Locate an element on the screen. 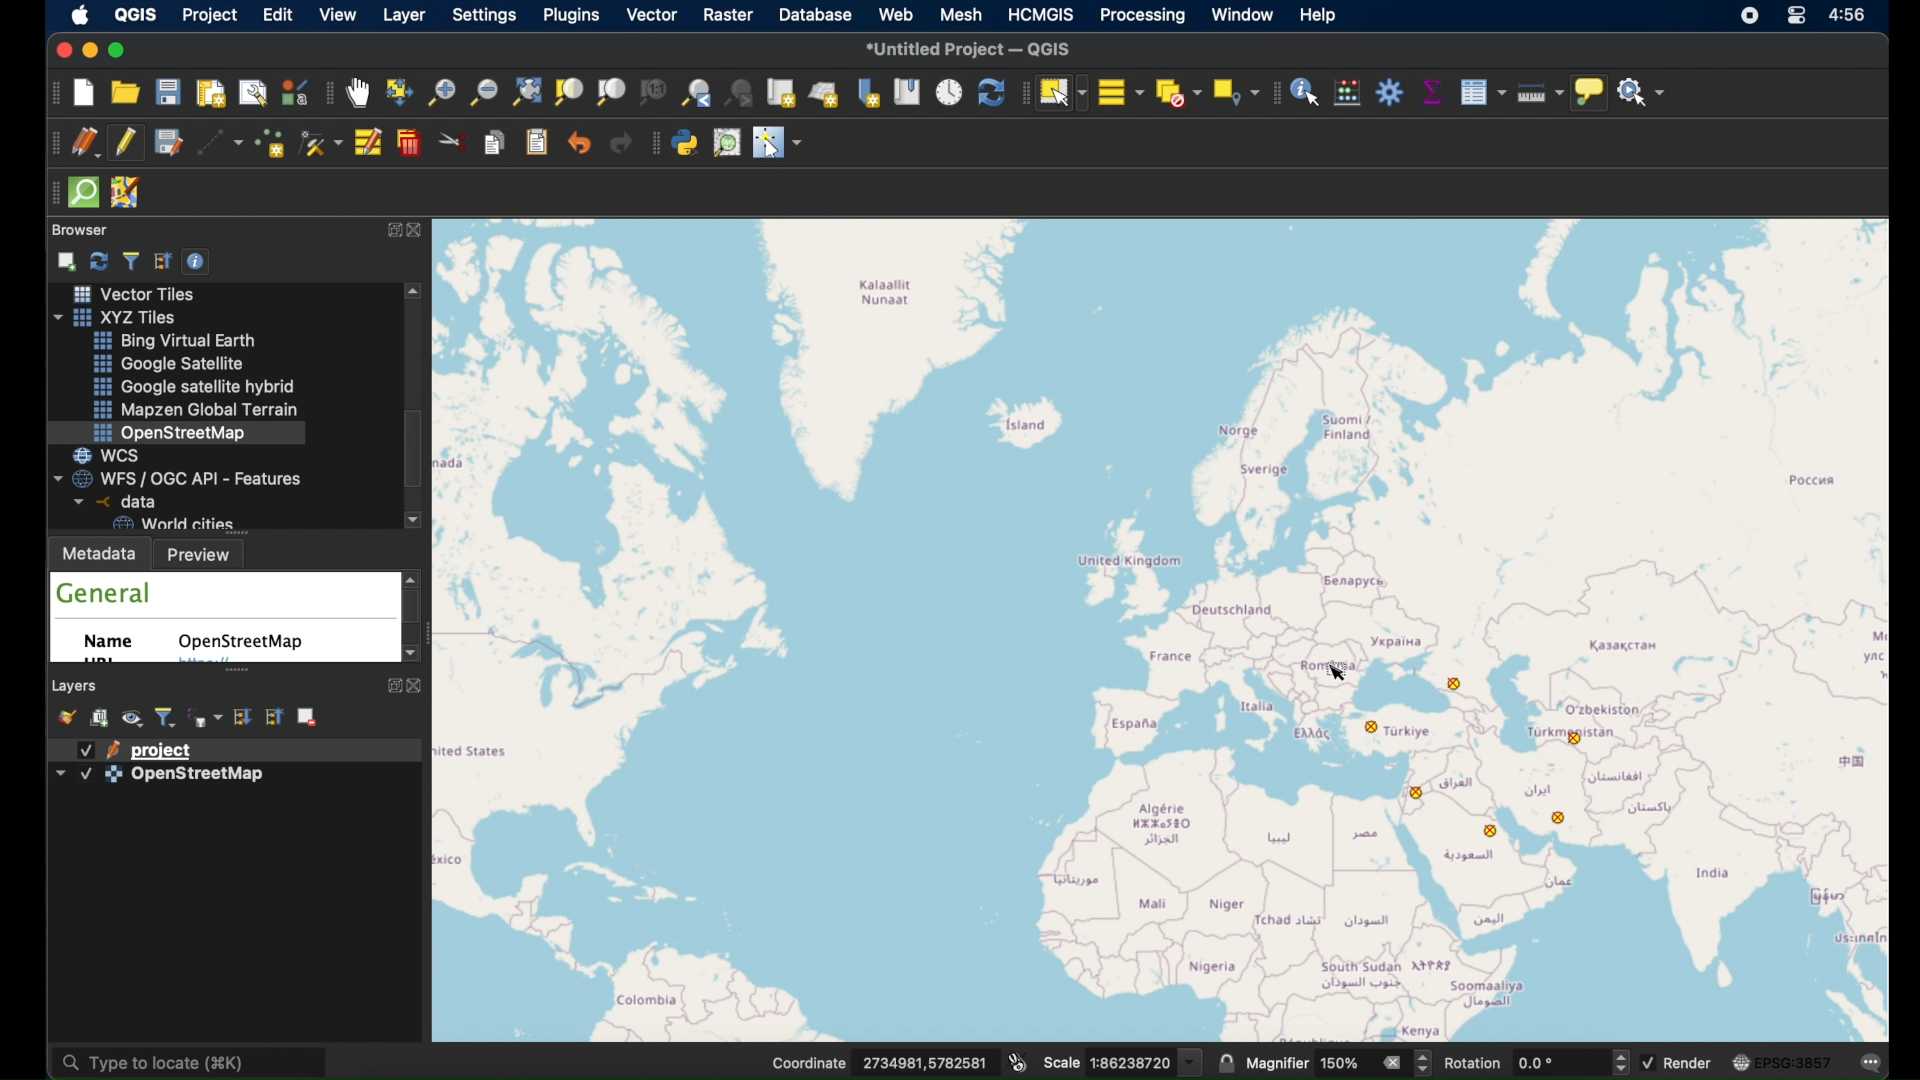 Image resolution: width=1920 pixels, height=1080 pixels. quick osm is located at coordinates (83, 193).